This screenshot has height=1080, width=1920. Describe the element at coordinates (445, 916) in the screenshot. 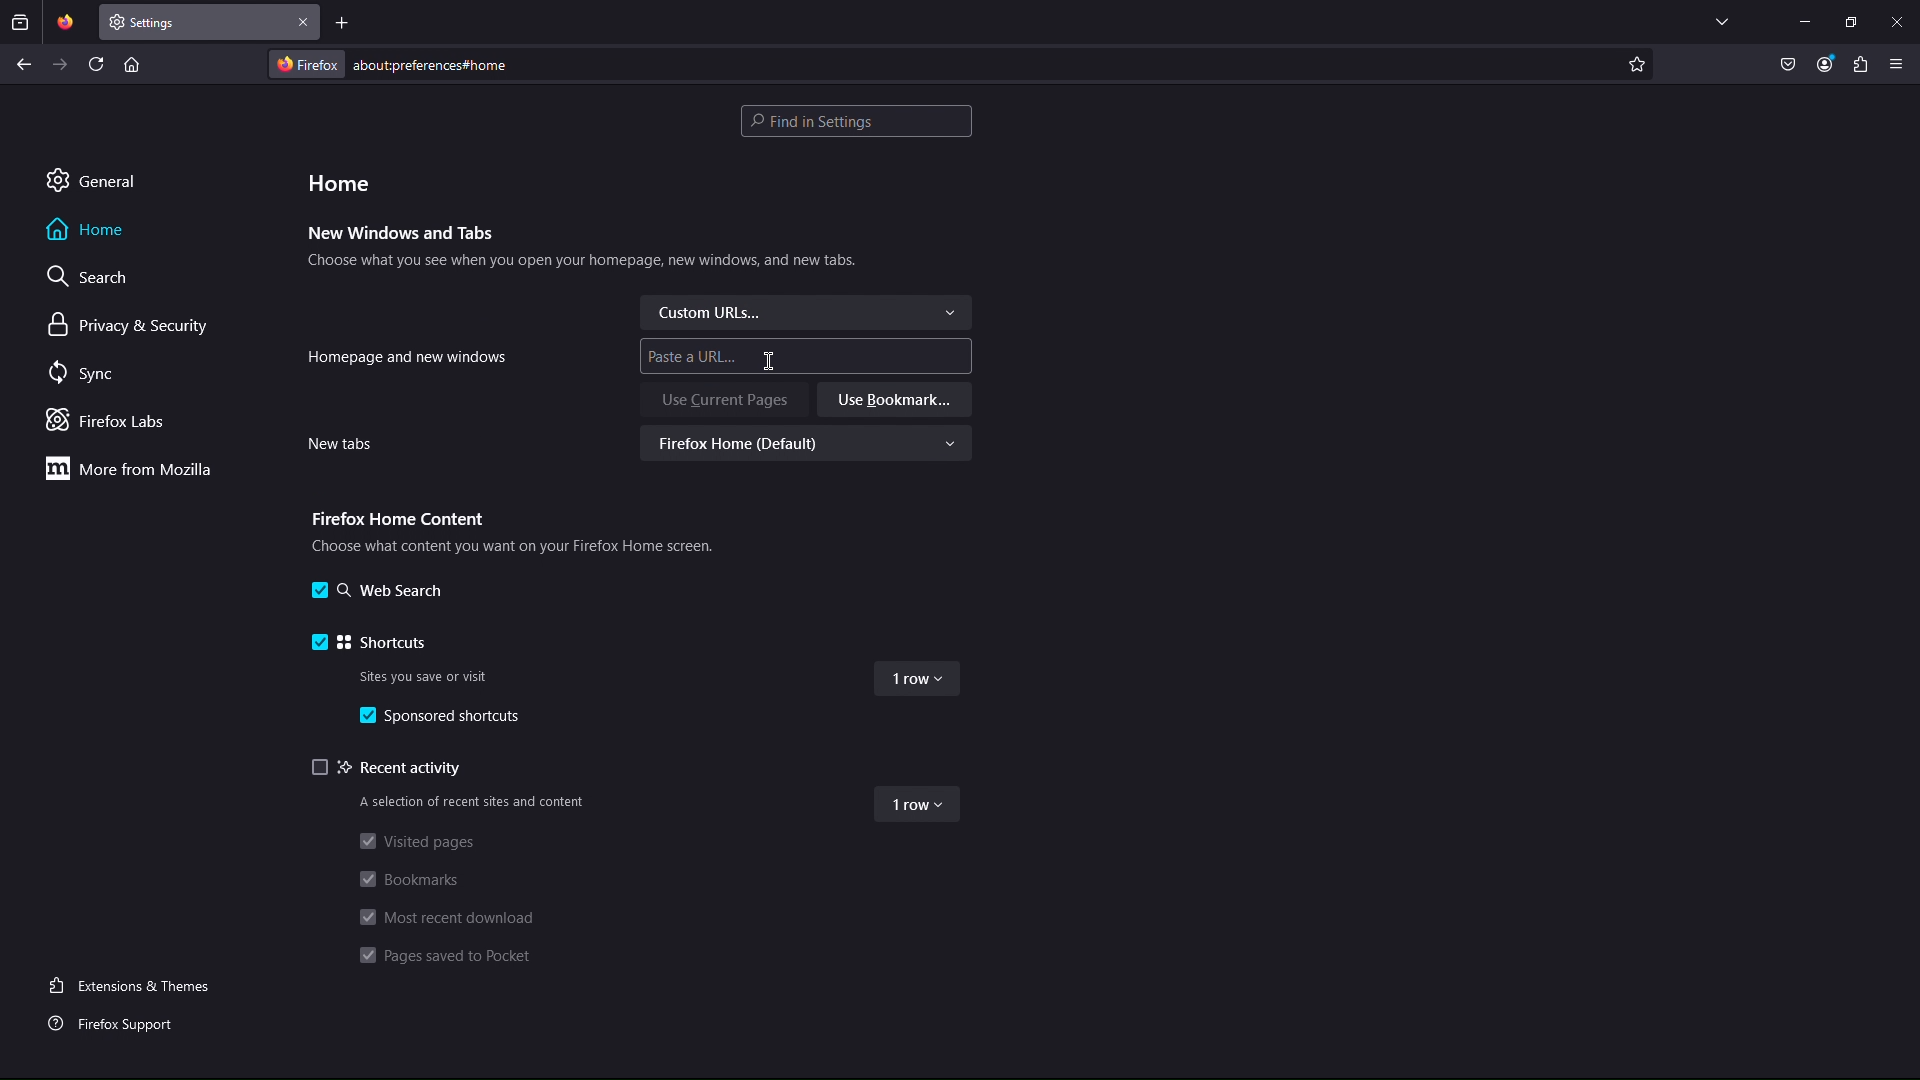

I see `Most recent download` at that location.